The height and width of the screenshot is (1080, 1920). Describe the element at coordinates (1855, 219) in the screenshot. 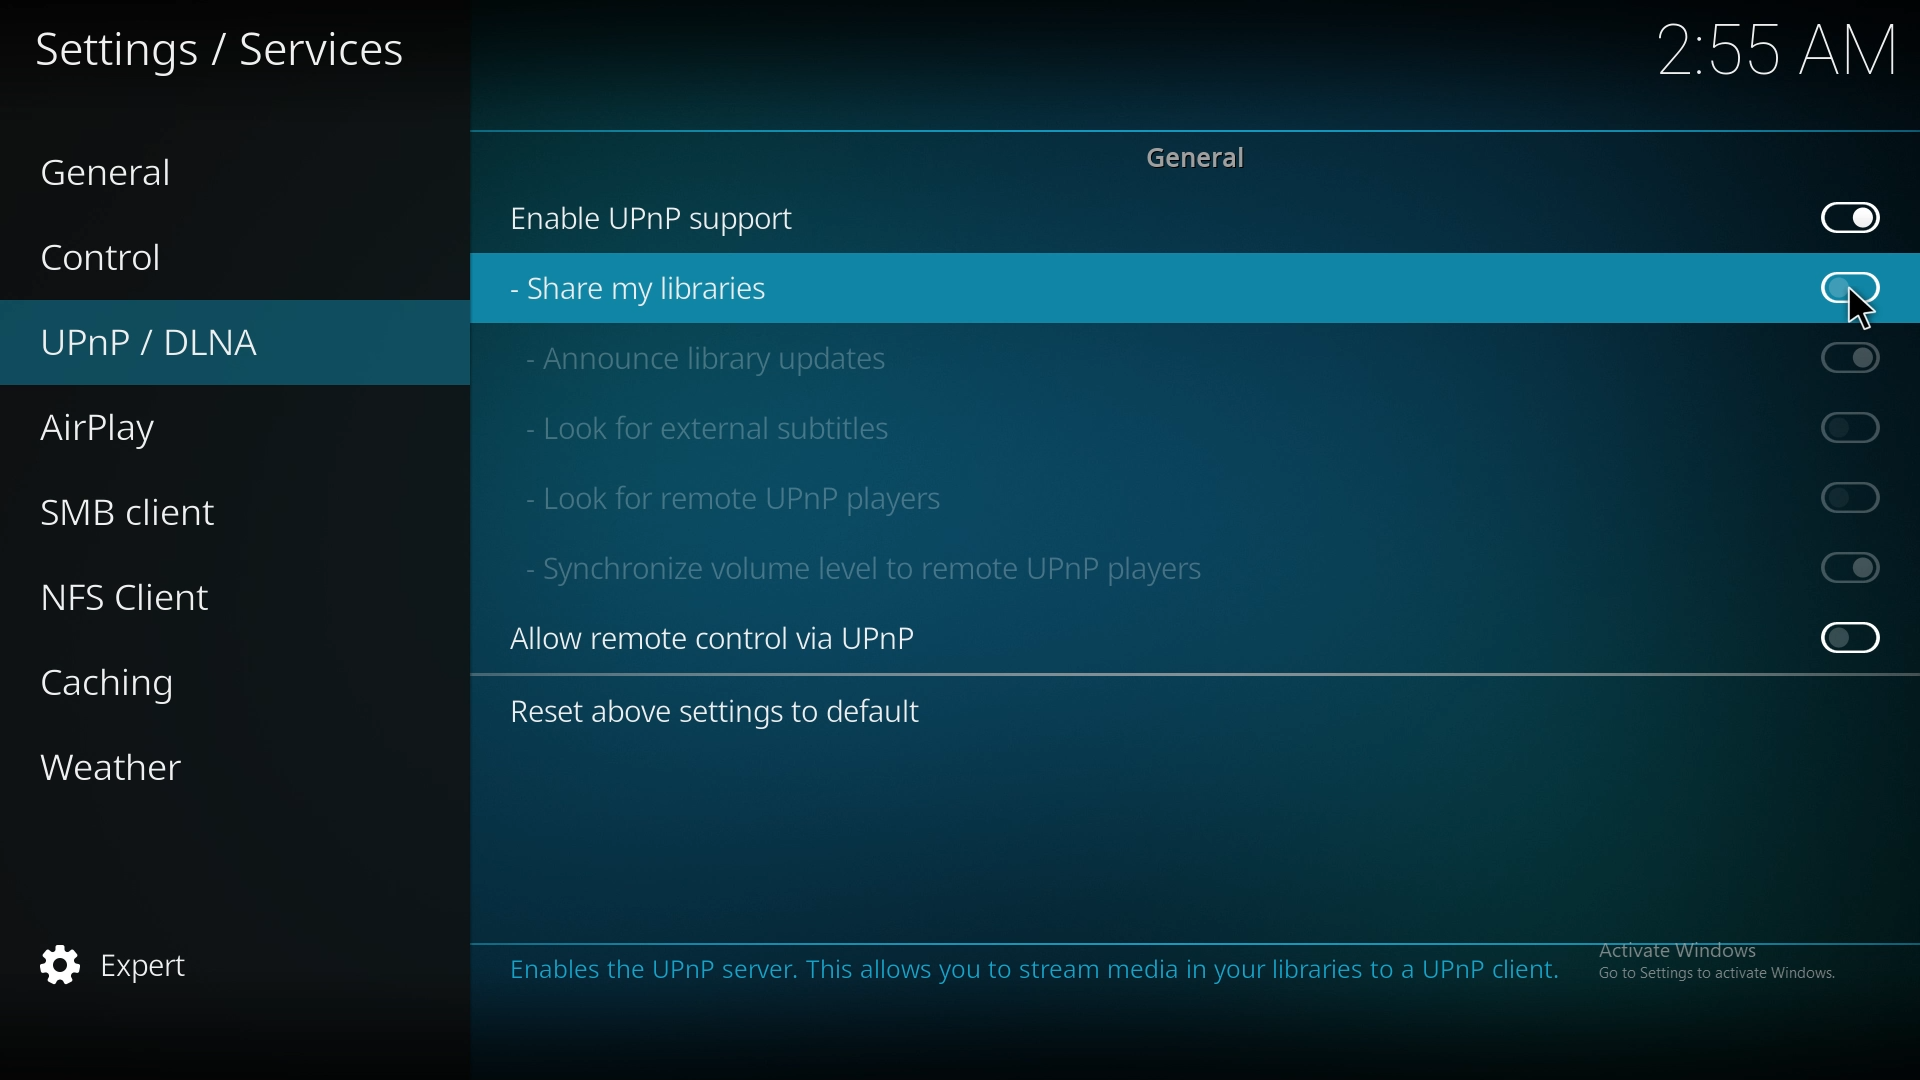

I see `On` at that location.